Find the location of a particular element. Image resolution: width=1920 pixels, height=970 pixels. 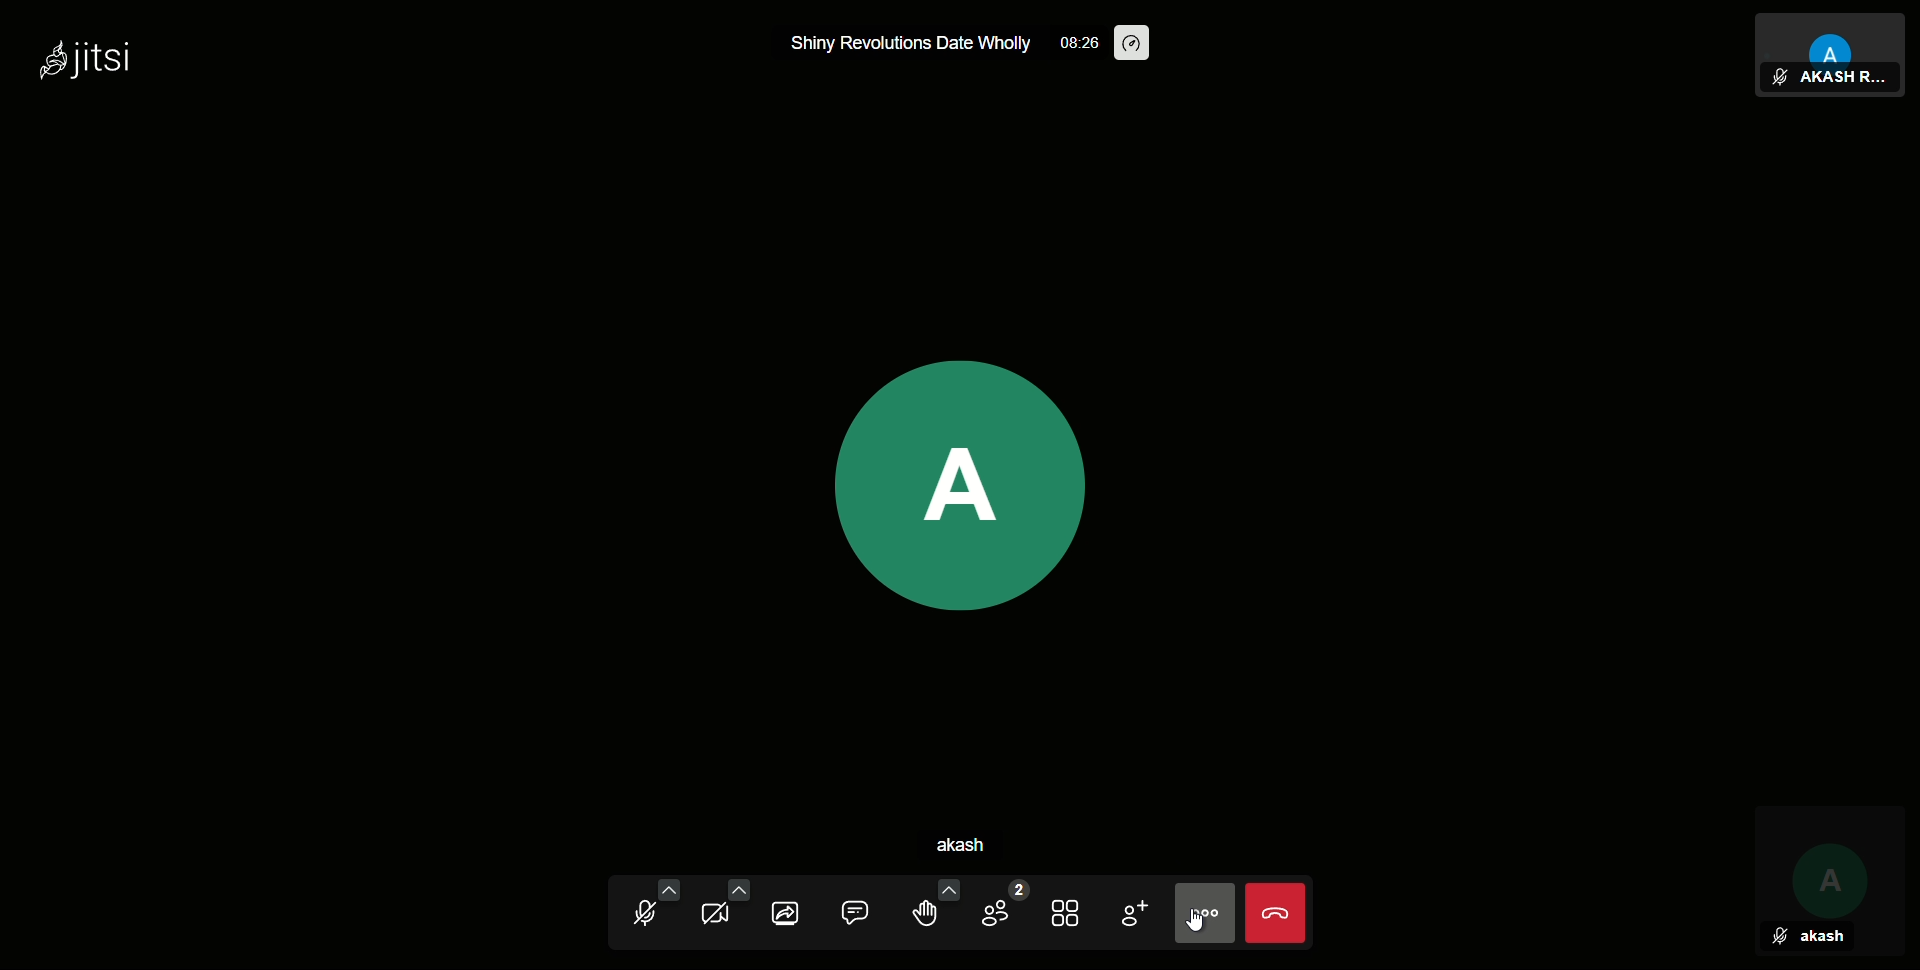

mute is located at coordinates (1779, 78).